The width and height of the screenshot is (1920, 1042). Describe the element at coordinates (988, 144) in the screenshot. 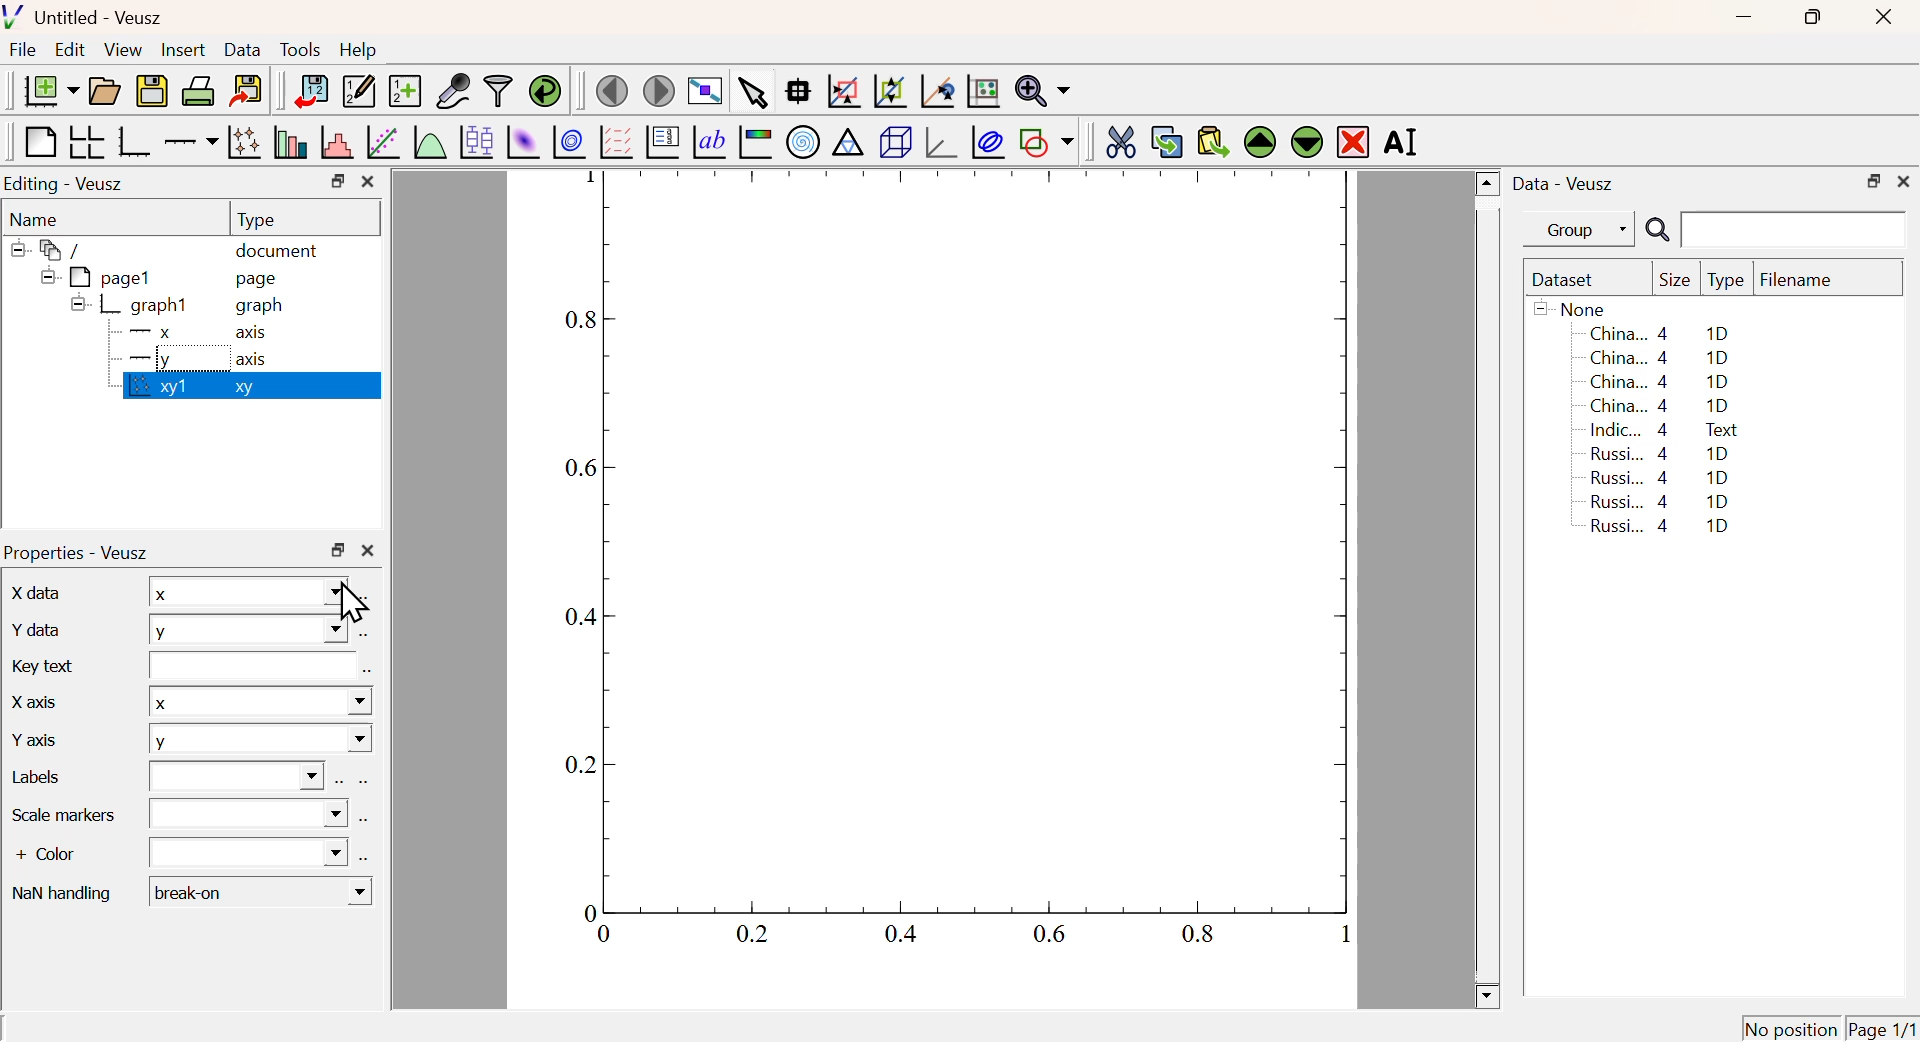

I see `Plot Covariance Ellipses` at that location.